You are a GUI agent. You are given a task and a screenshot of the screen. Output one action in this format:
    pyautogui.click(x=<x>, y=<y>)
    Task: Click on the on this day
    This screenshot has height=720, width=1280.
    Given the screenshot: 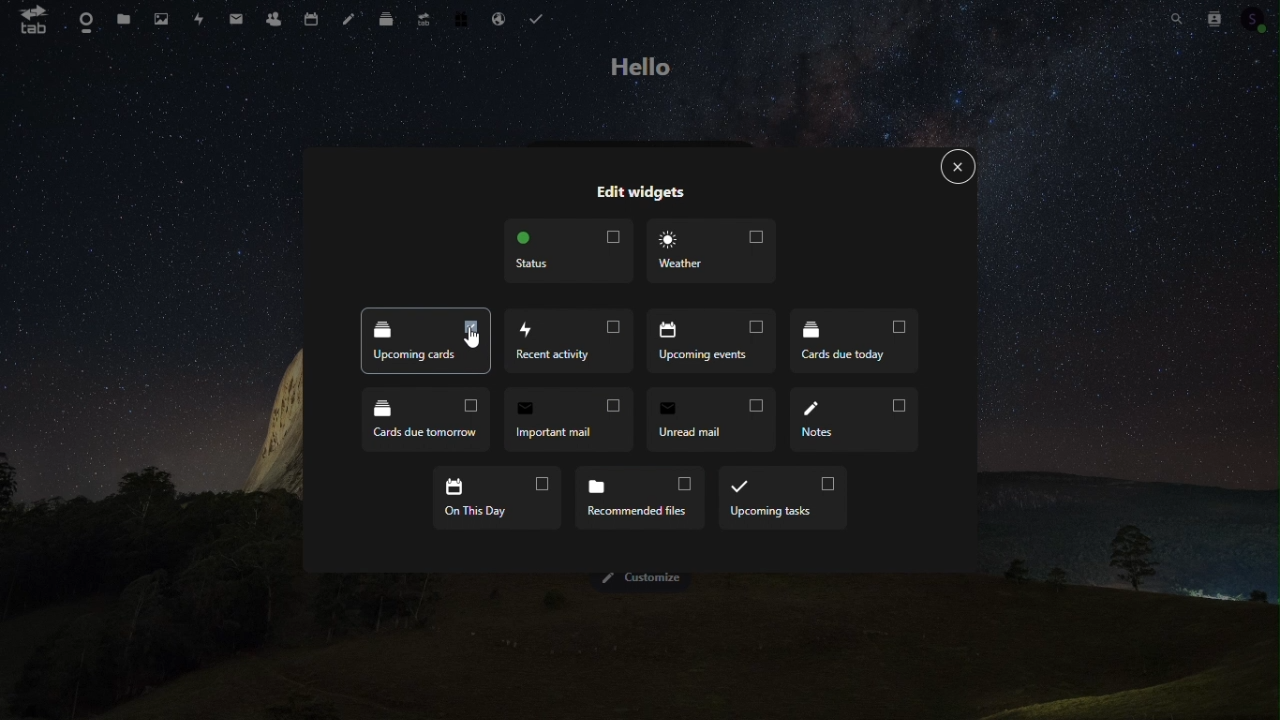 What is the action you would take?
    pyautogui.click(x=500, y=500)
    